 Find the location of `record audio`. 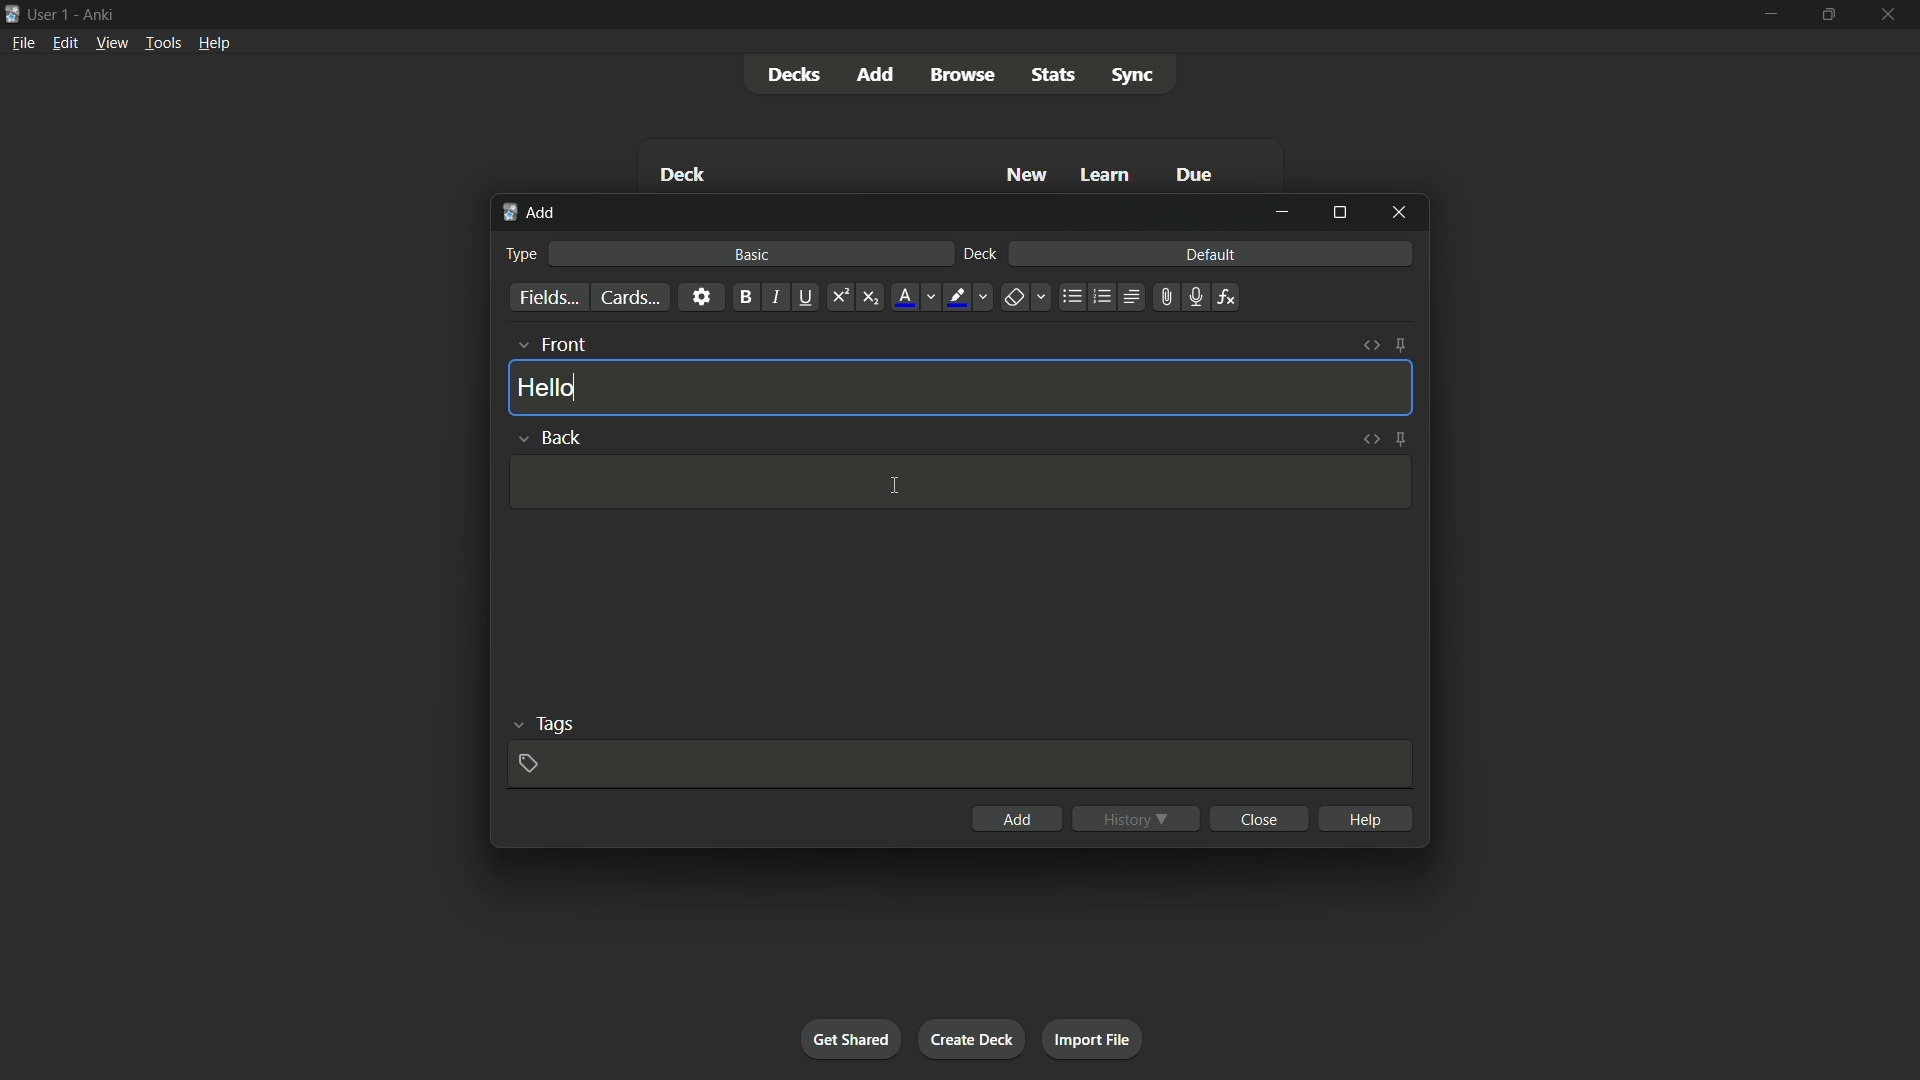

record audio is located at coordinates (1196, 297).